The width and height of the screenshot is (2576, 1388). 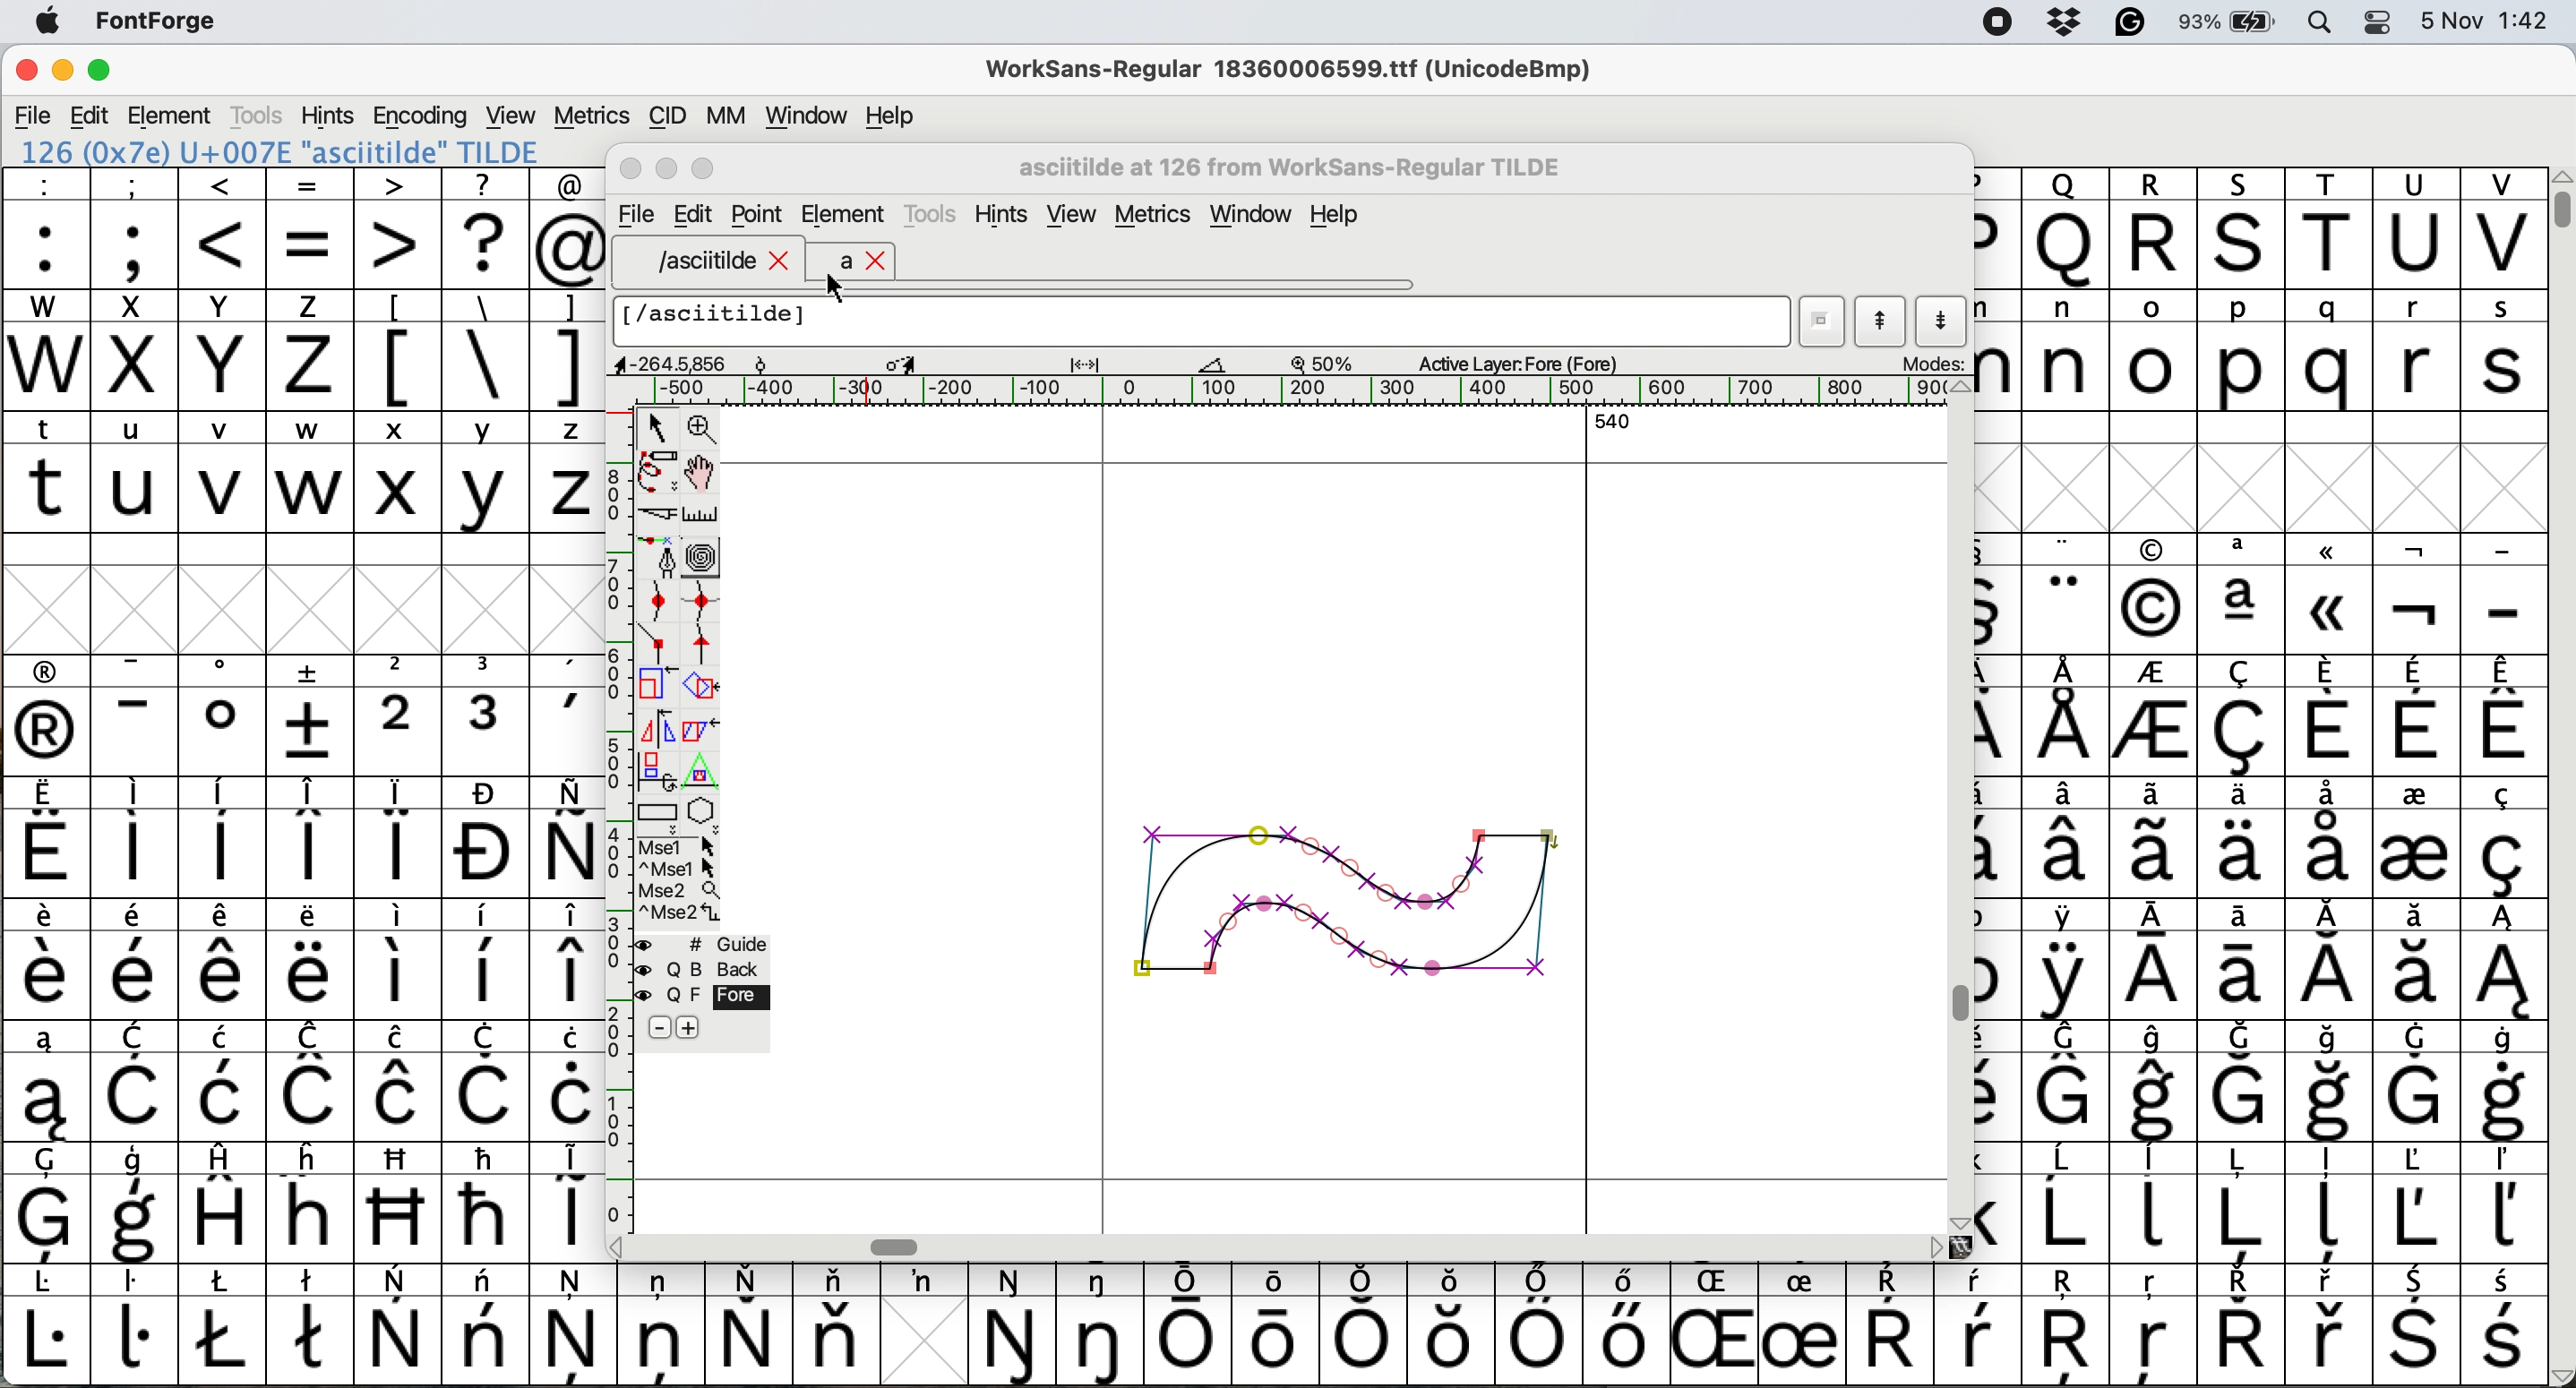 What do you see at coordinates (400, 1326) in the screenshot?
I see `symbol` at bounding box center [400, 1326].